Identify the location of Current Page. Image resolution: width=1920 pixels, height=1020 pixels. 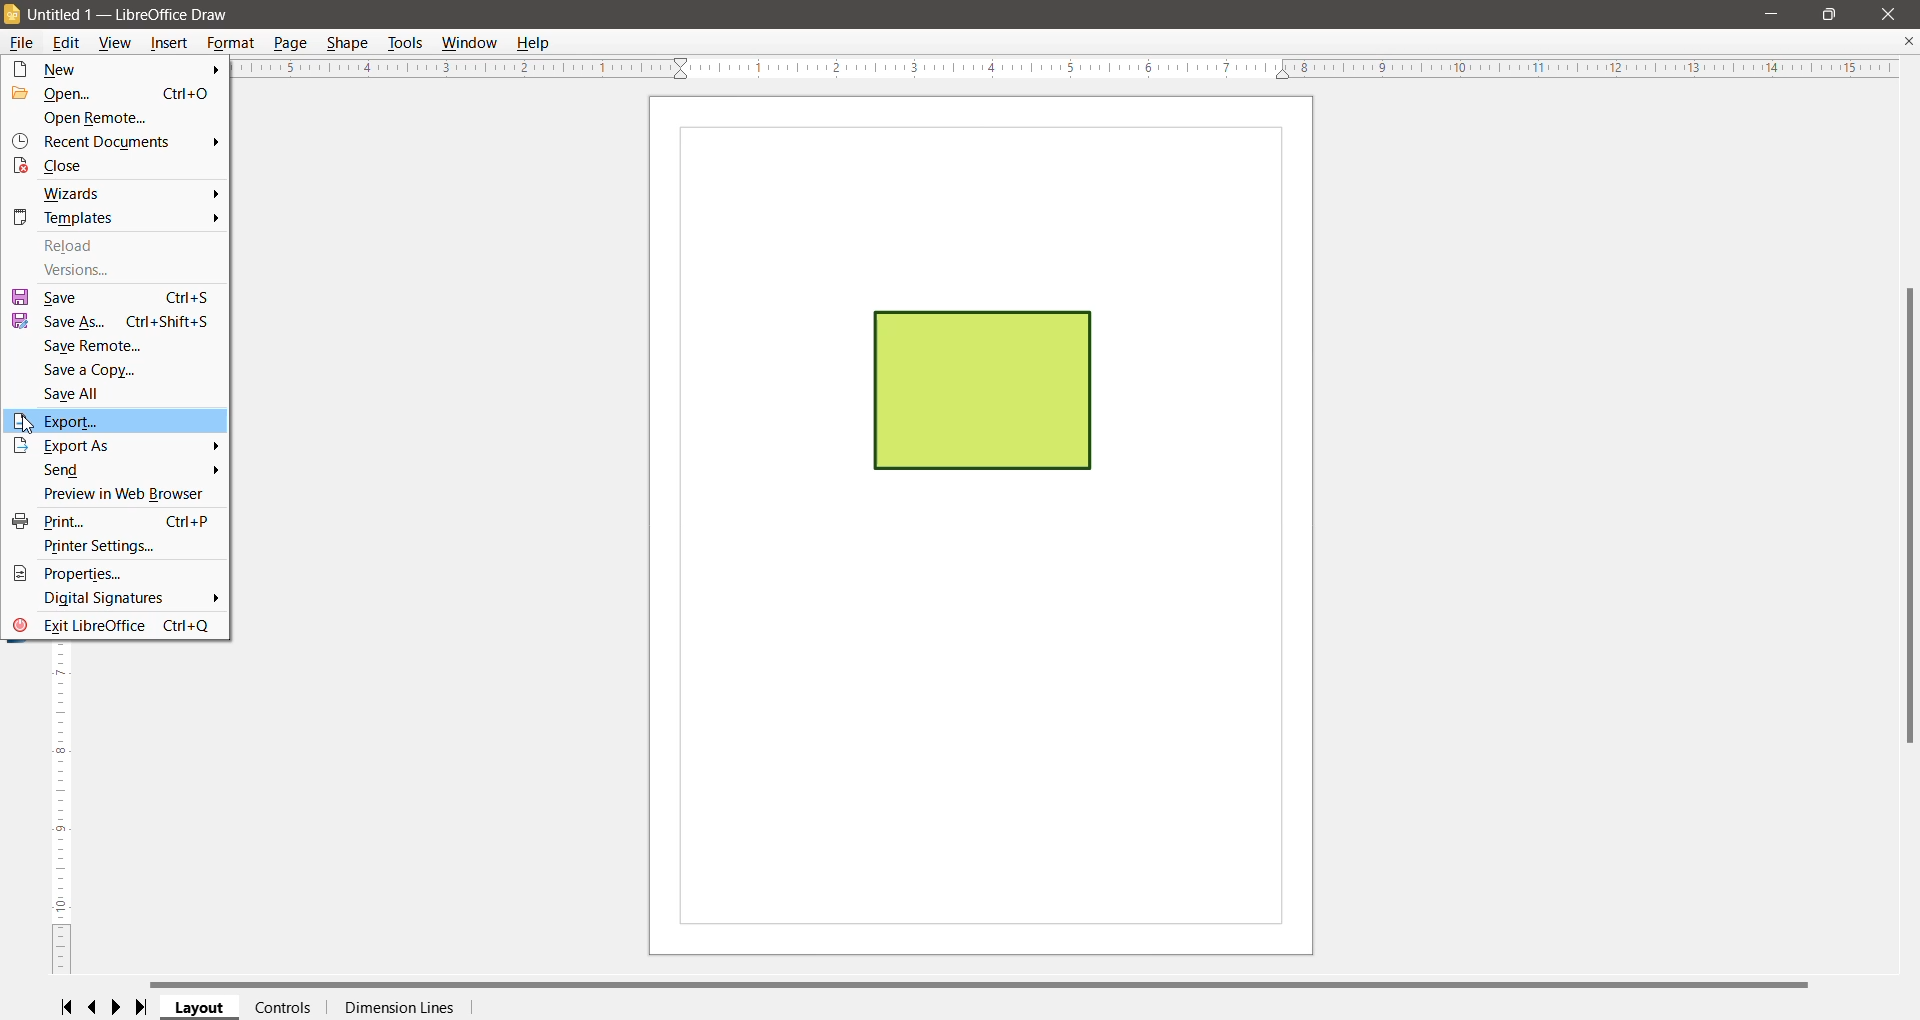
(982, 526).